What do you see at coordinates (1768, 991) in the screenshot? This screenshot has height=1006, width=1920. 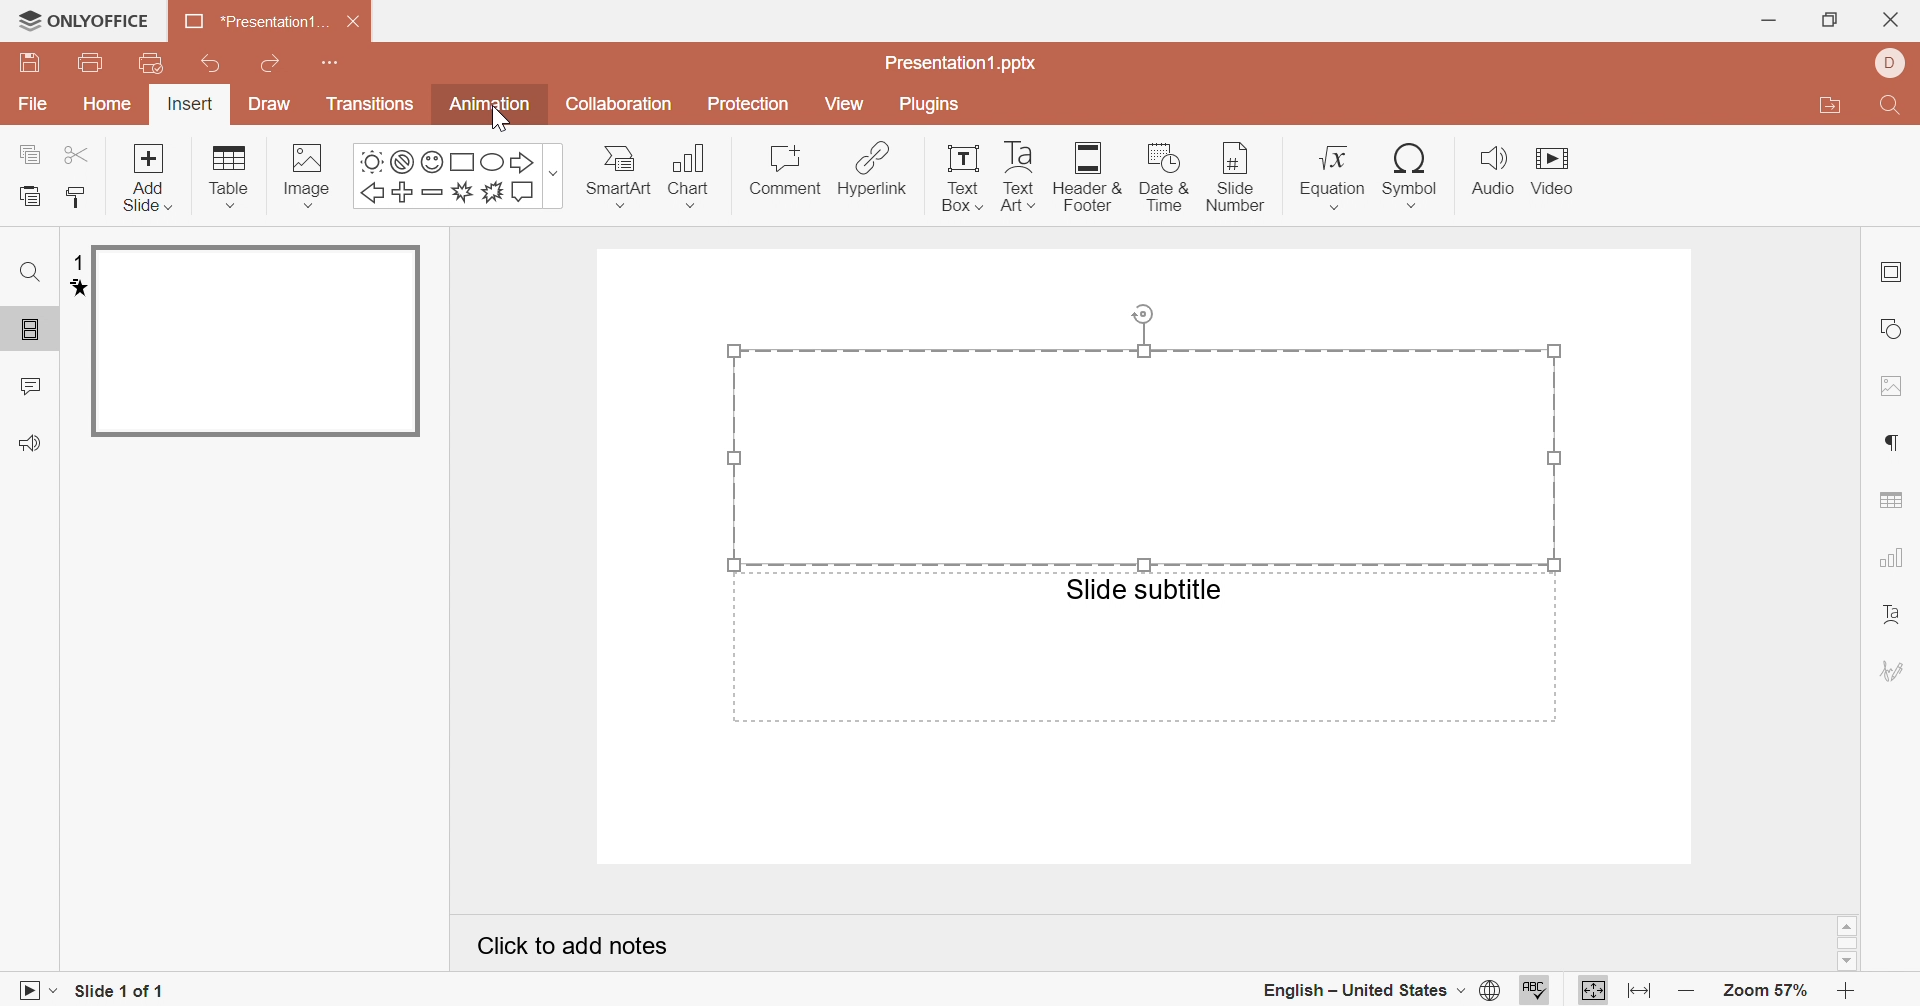 I see `zoom 57%` at bounding box center [1768, 991].